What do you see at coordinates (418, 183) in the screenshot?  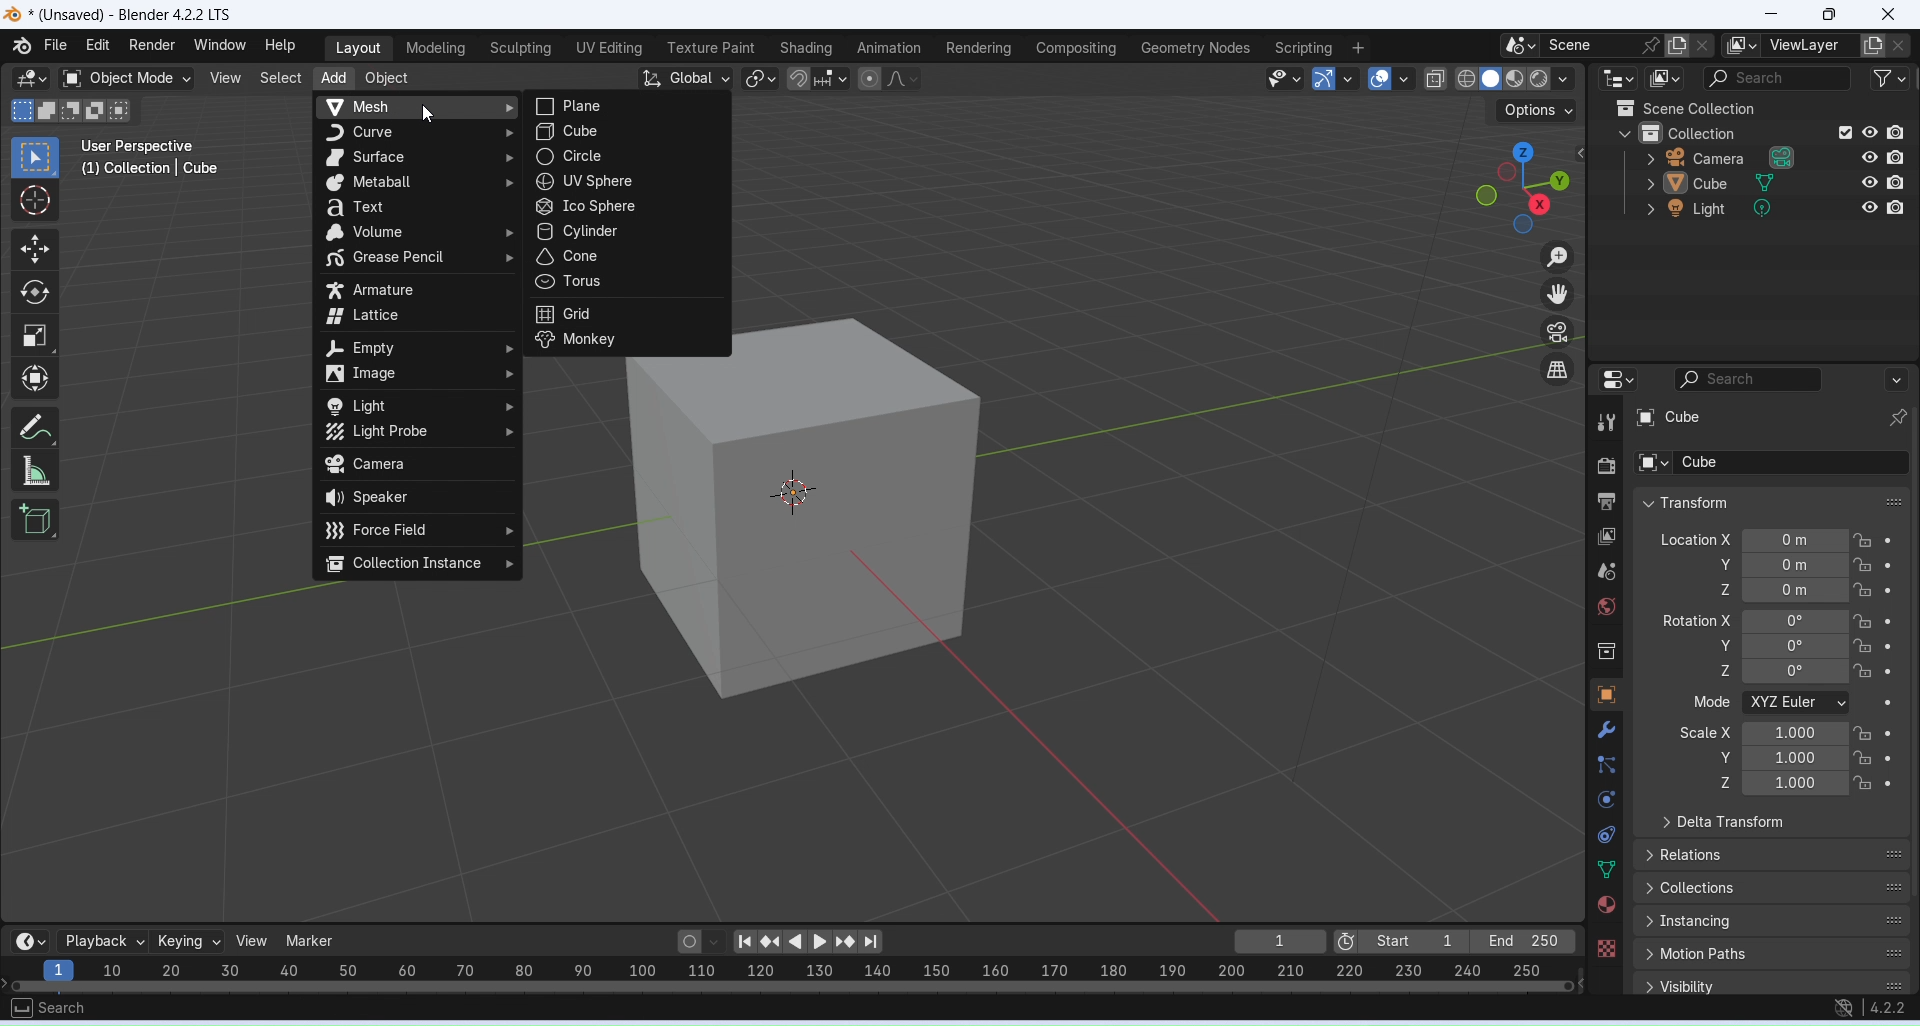 I see `metaball` at bounding box center [418, 183].